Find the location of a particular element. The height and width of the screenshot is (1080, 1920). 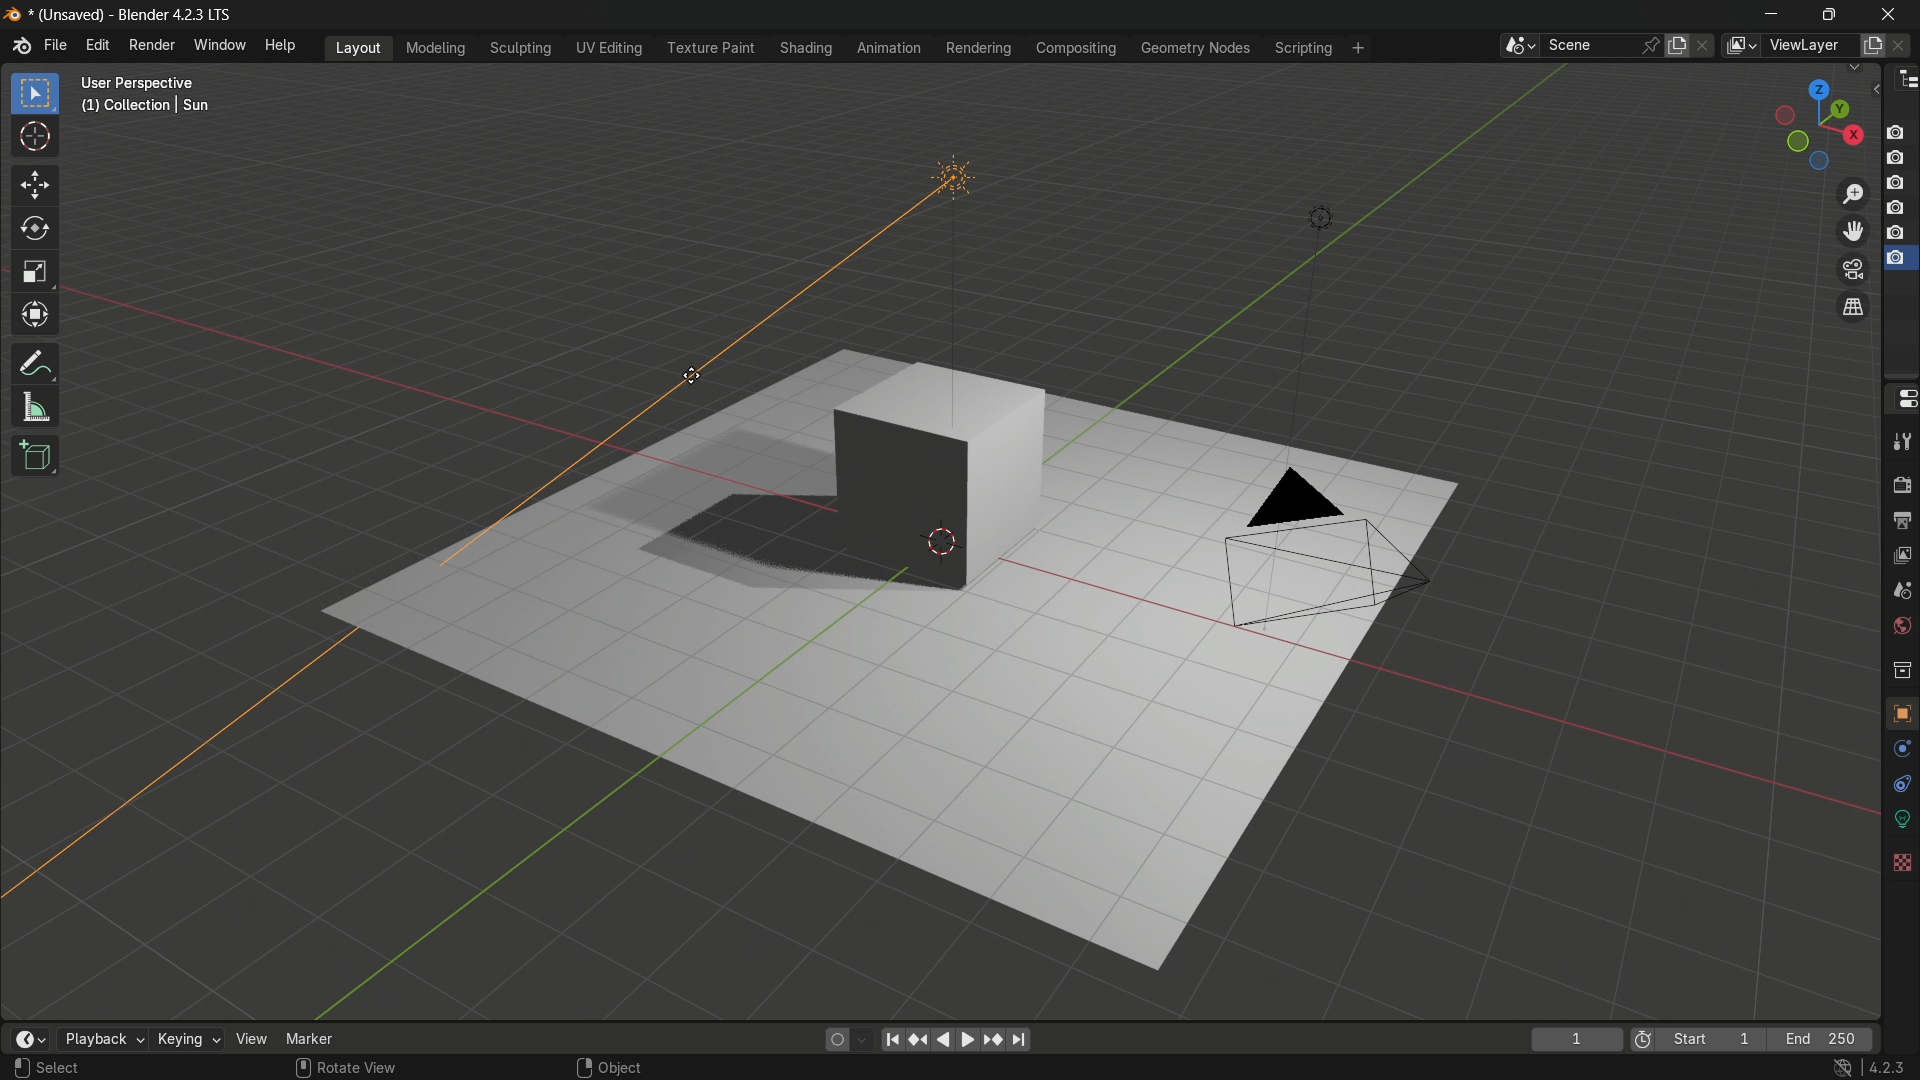

properties is located at coordinates (1901, 403).